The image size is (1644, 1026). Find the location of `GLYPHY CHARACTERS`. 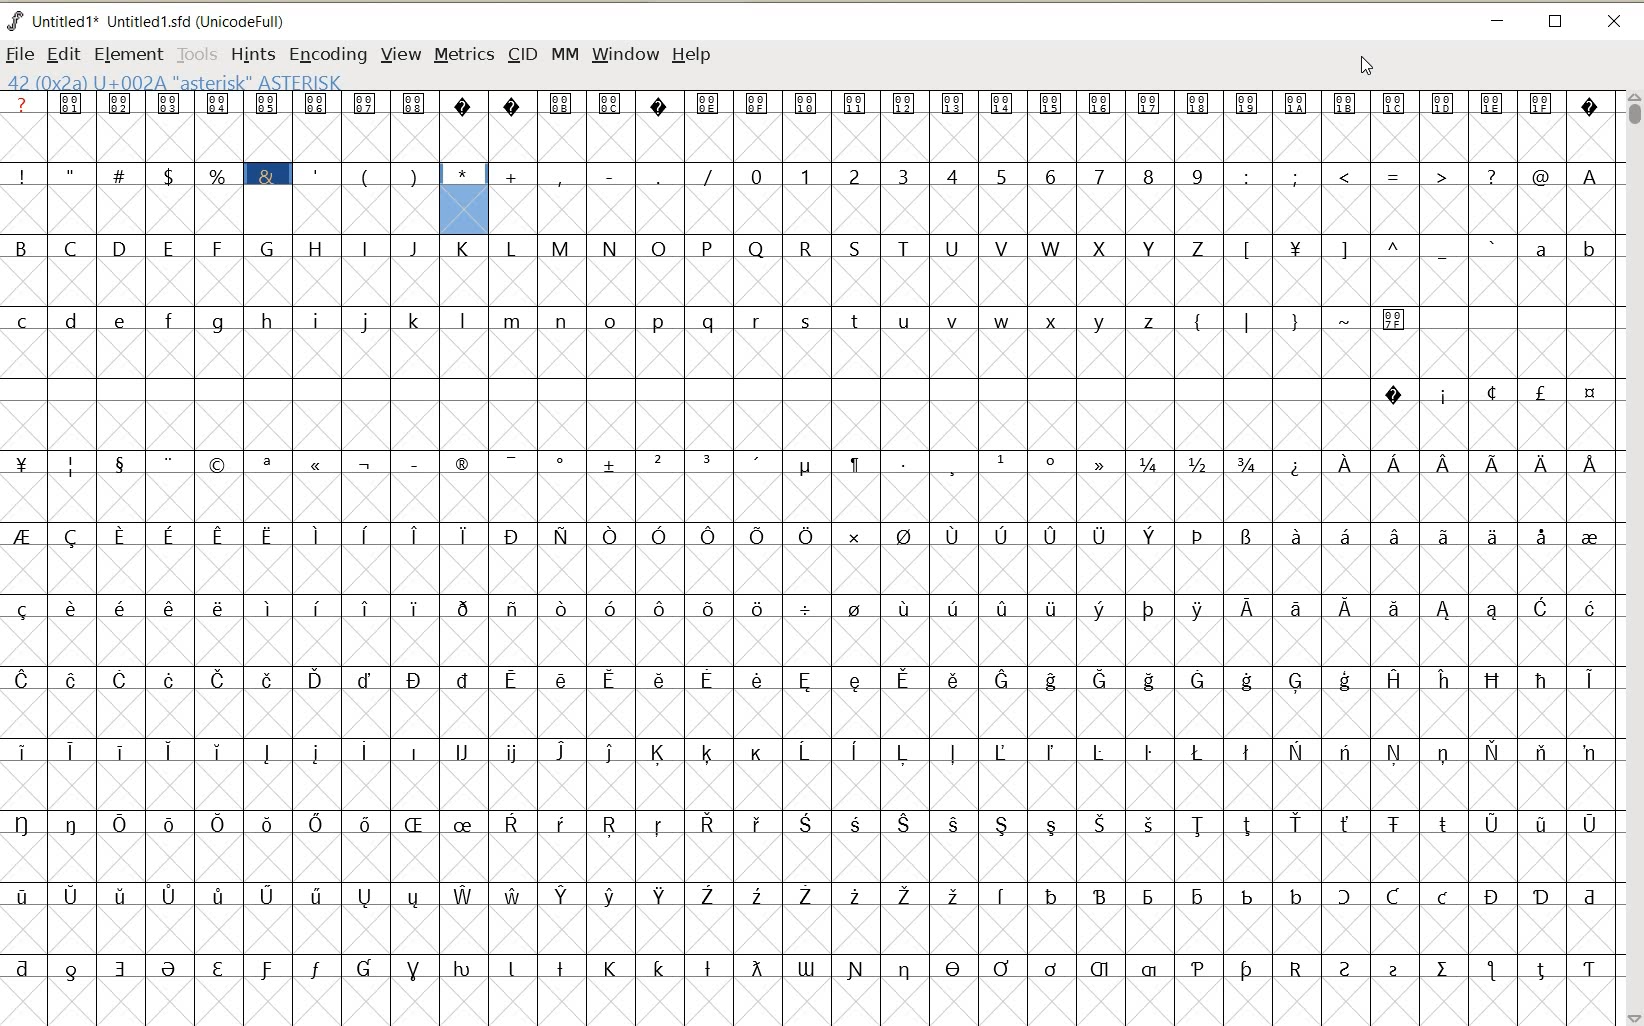

GLYPHY CHARACTERS is located at coordinates (244, 629).